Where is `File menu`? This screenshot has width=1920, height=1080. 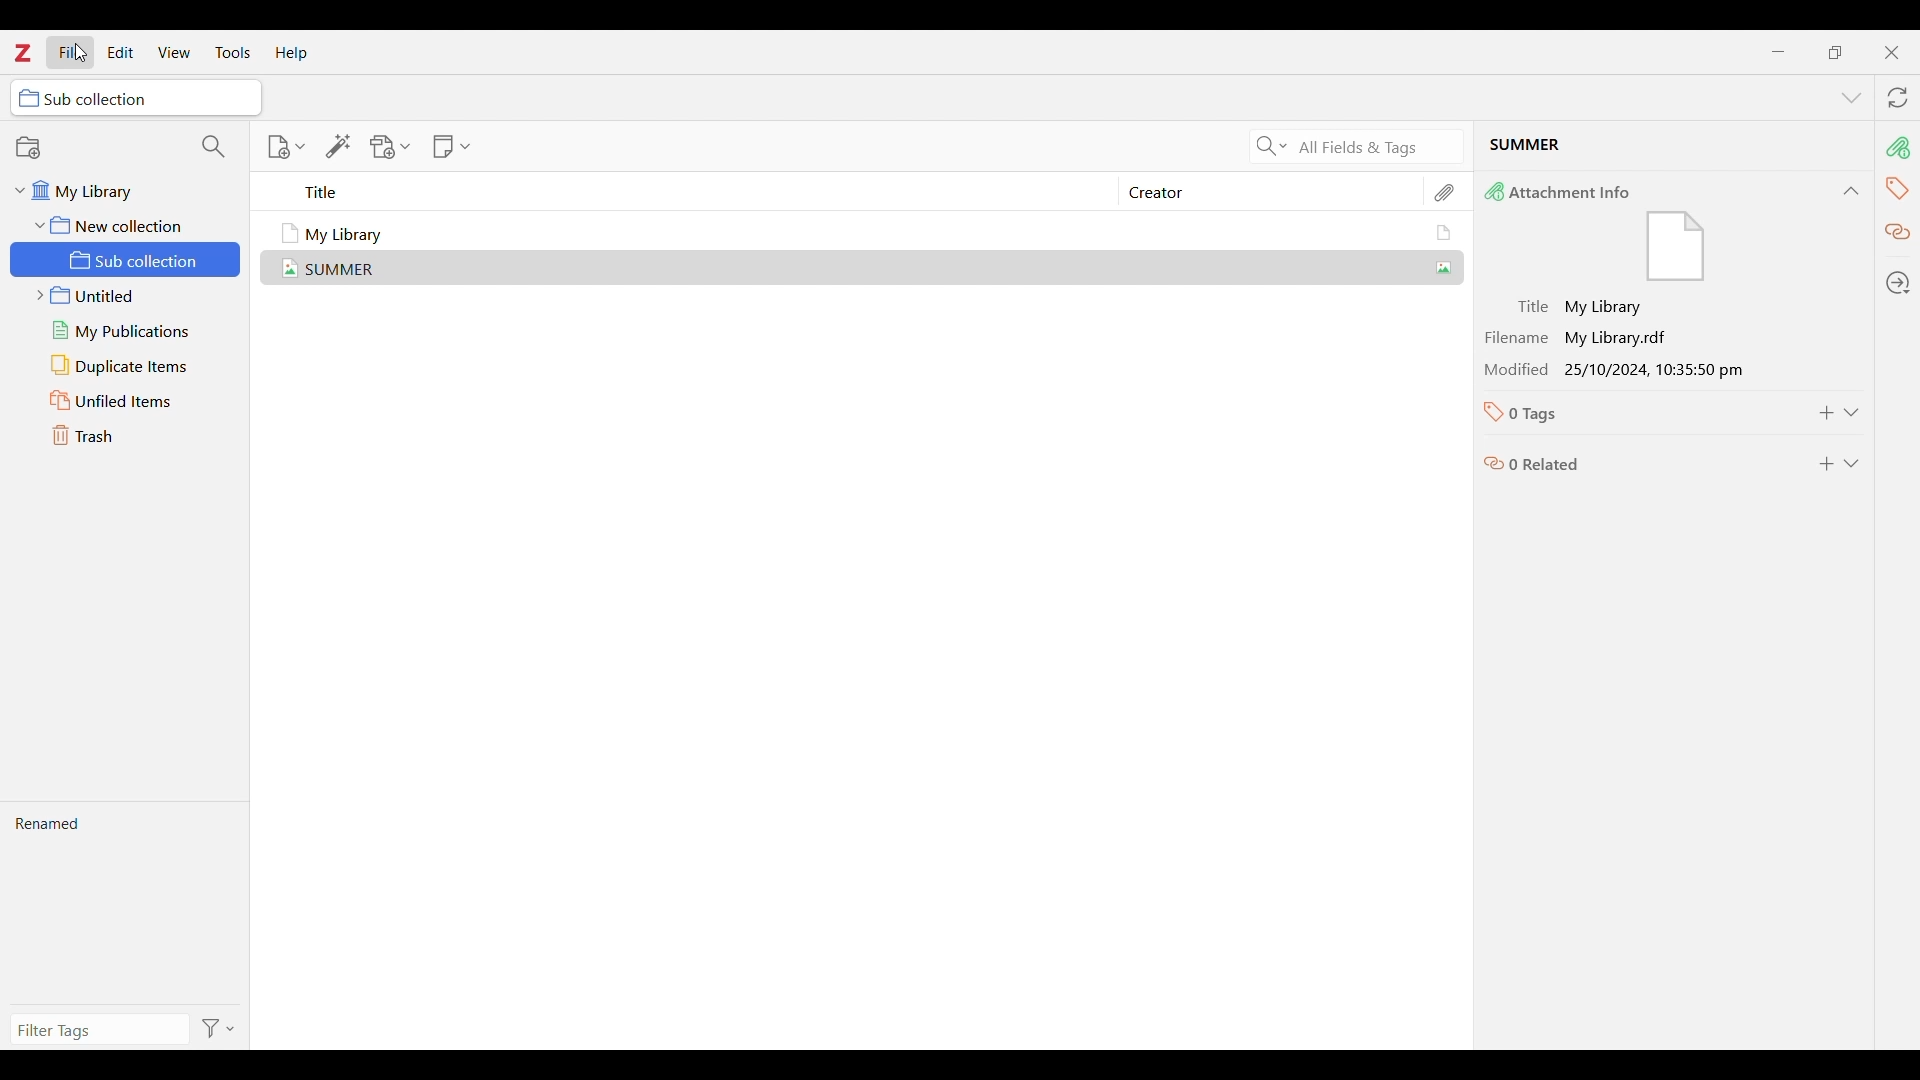 File menu is located at coordinates (71, 52).